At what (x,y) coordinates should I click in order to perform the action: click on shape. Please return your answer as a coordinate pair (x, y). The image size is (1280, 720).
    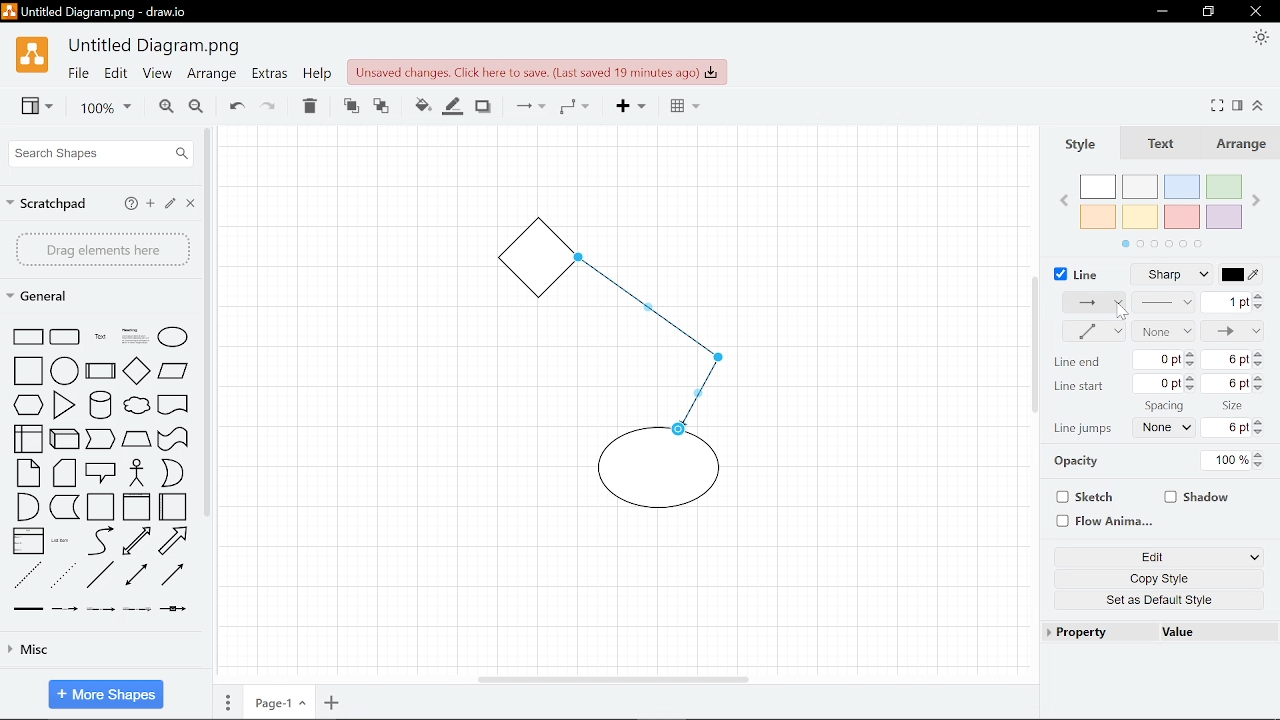
    Looking at the image, I should click on (66, 370).